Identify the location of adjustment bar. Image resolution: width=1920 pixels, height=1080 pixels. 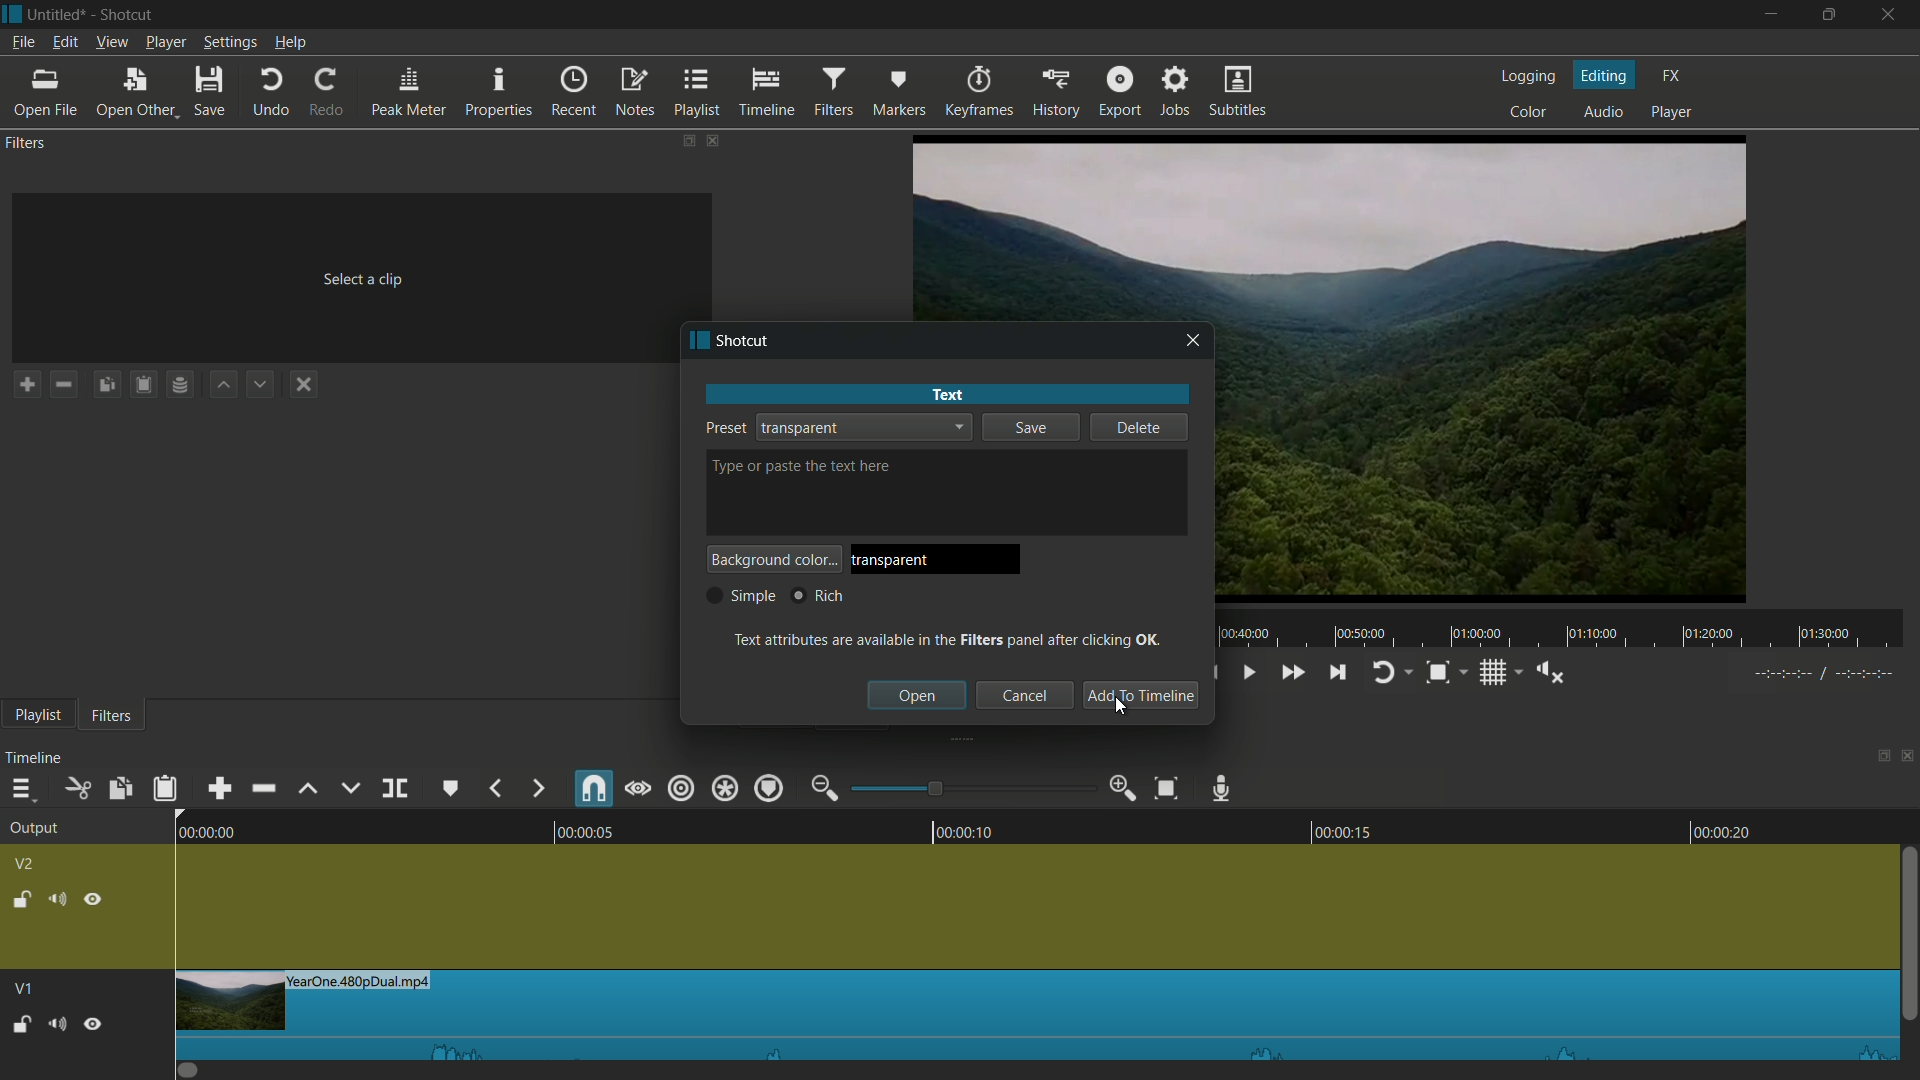
(974, 789).